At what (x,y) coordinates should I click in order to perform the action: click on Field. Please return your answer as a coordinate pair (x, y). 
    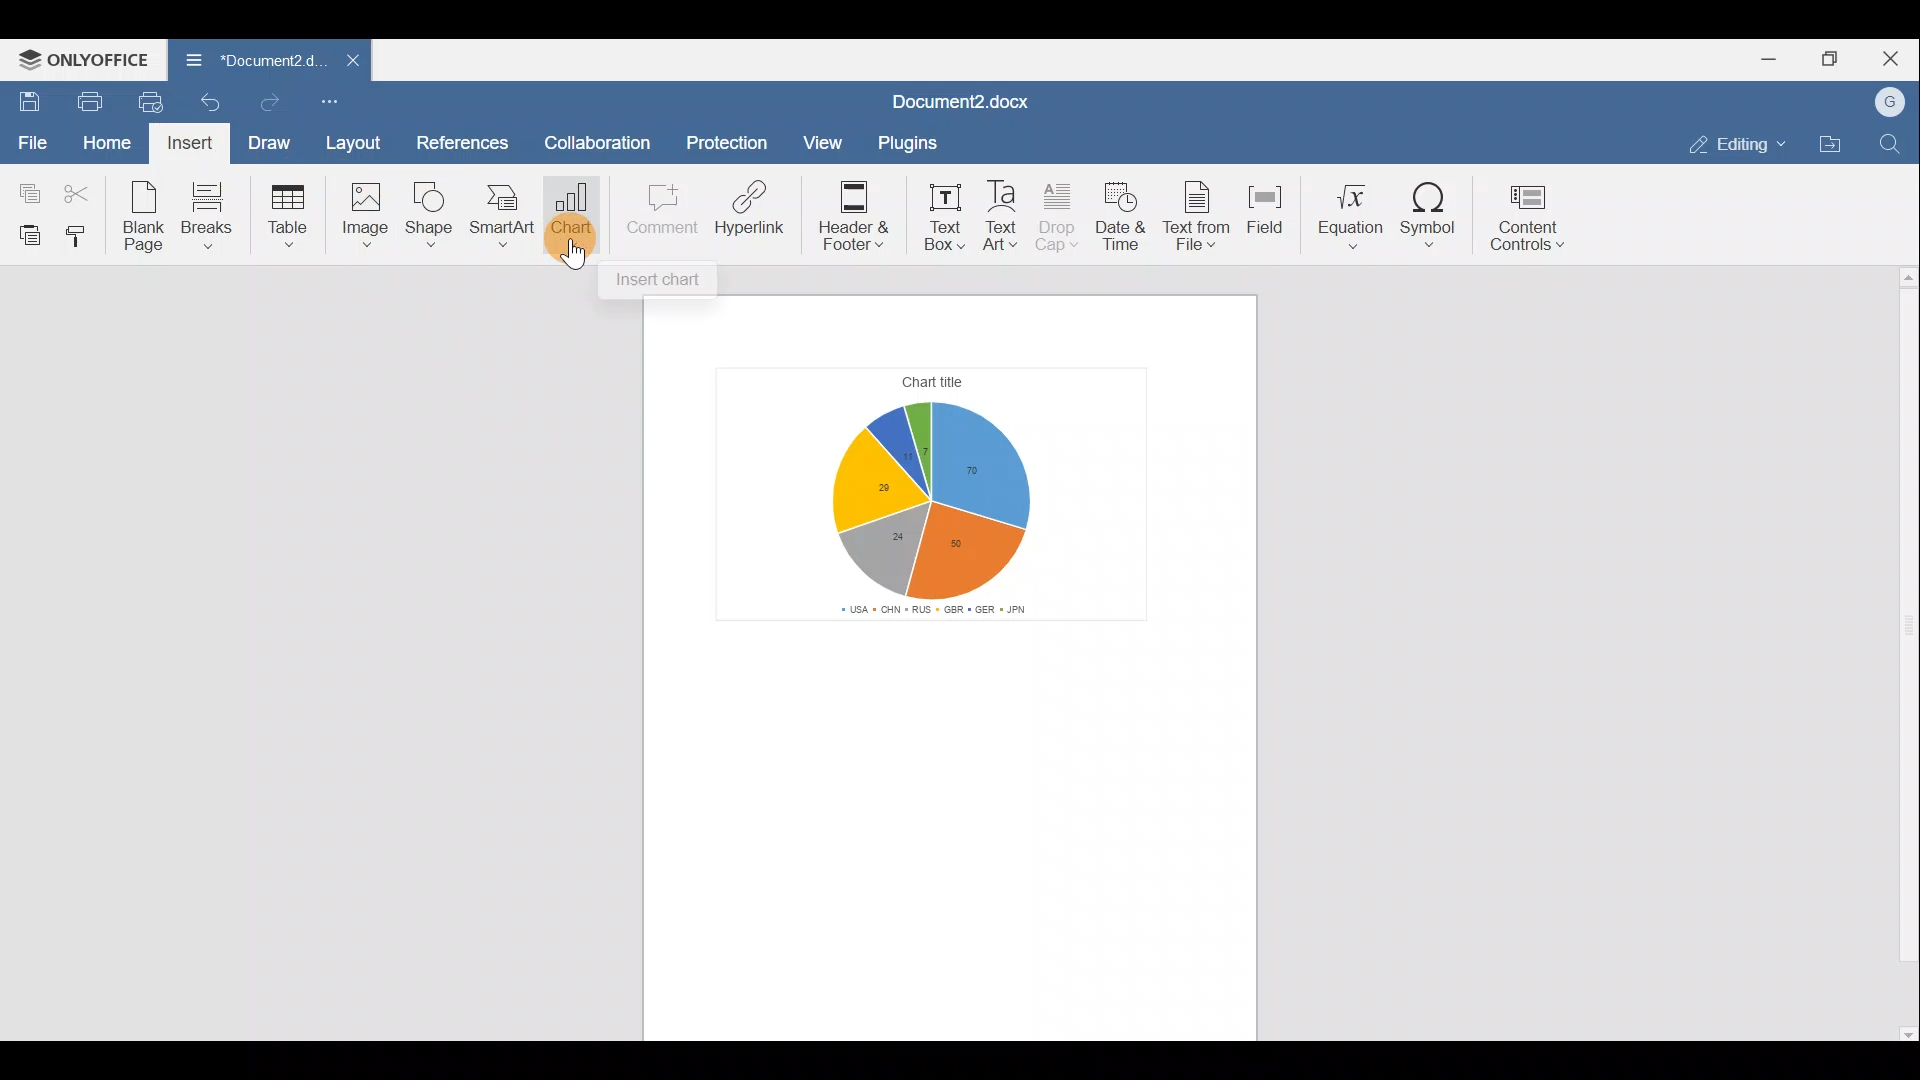
    Looking at the image, I should click on (1268, 213).